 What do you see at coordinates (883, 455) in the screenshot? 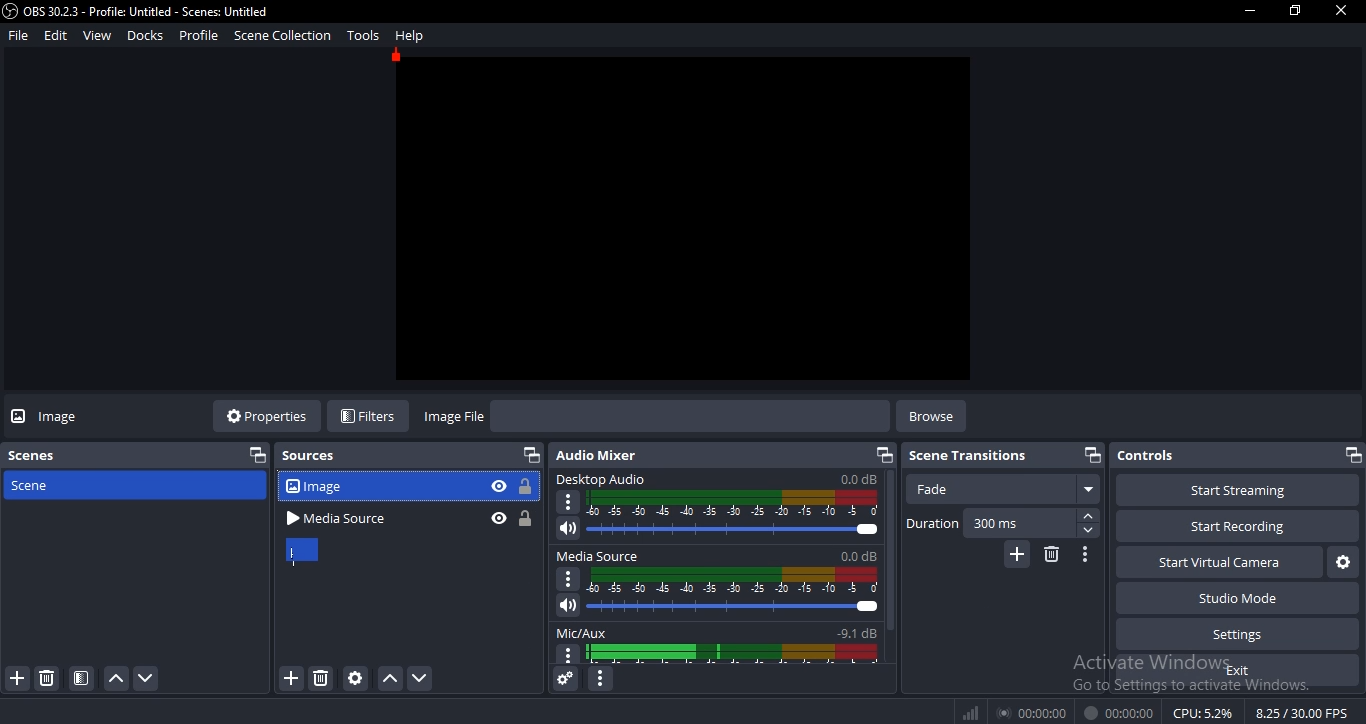
I see `restore` at bounding box center [883, 455].